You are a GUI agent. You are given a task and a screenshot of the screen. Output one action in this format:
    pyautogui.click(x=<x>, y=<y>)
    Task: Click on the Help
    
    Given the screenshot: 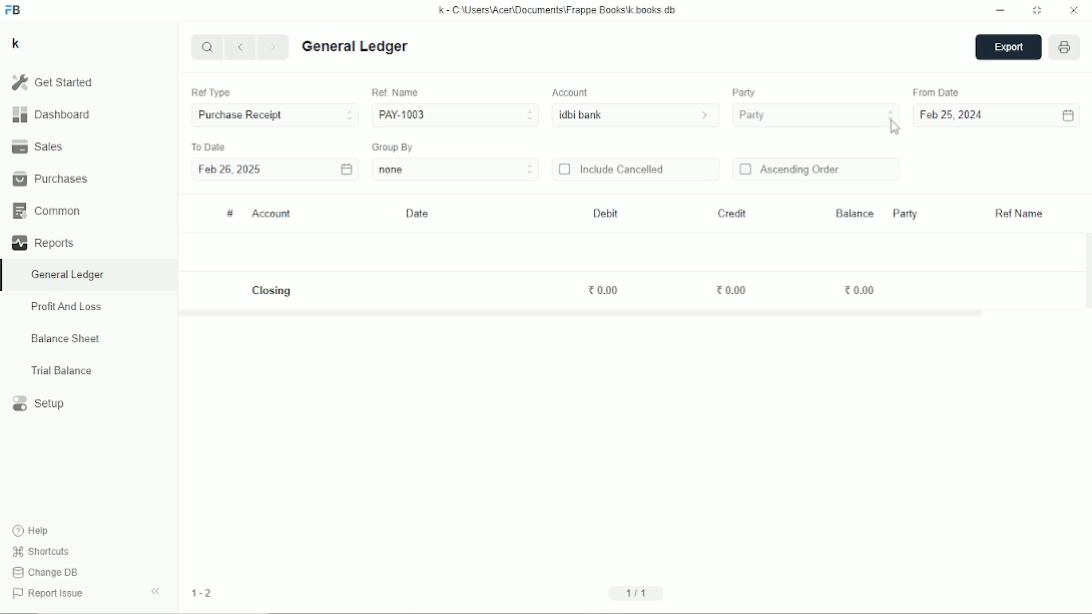 What is the action you would take?
    pyautogui.click(x=33, y=531)
    